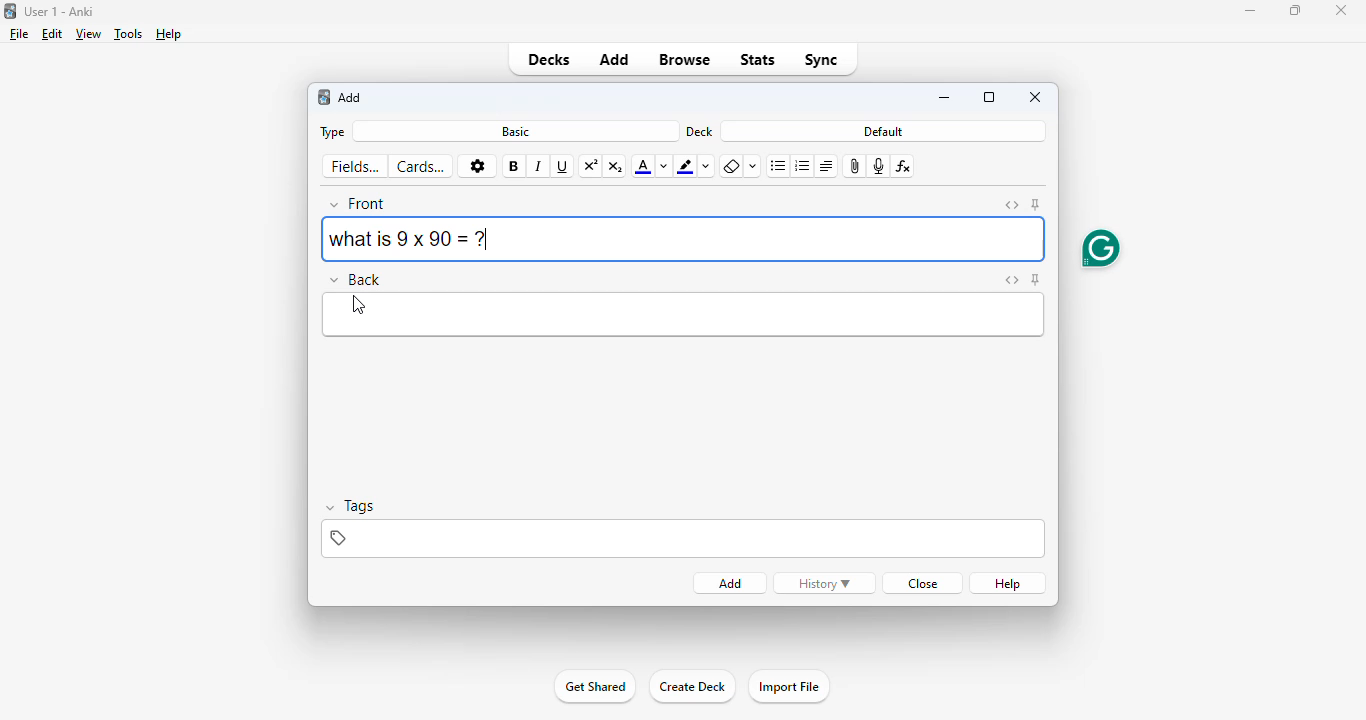  Describe the element at coordinates (1036, 280) in the screenshot. I see `toggle sticky` at that location.